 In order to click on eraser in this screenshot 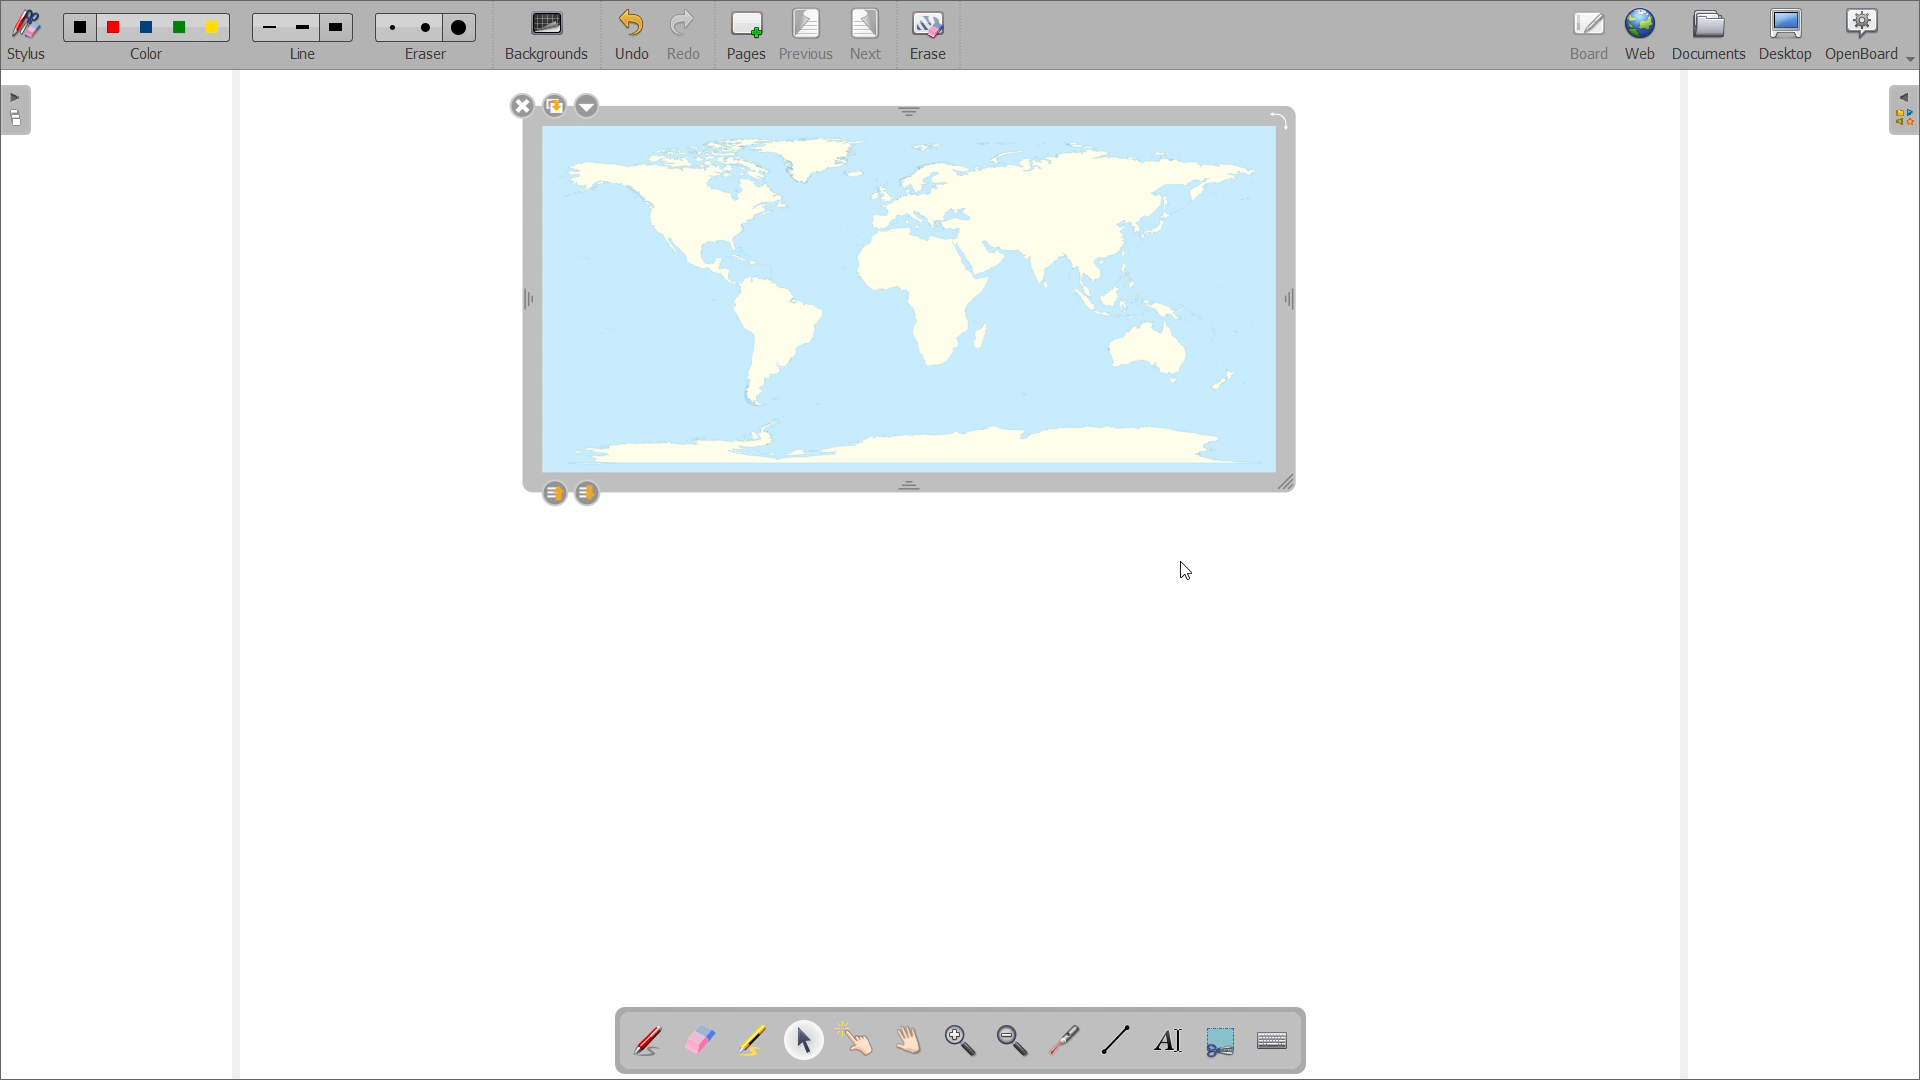, I will do `click(425, 55)`.